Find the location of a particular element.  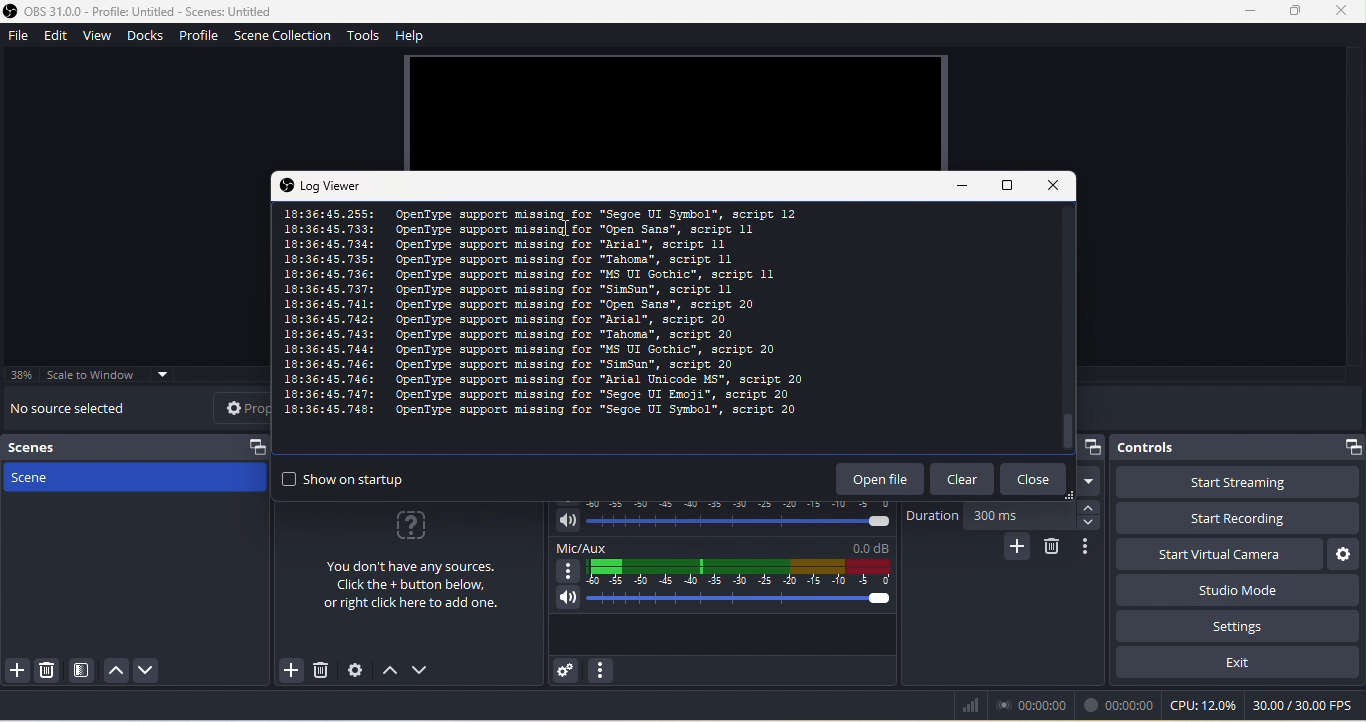

view is located at coordinates (99, 37).